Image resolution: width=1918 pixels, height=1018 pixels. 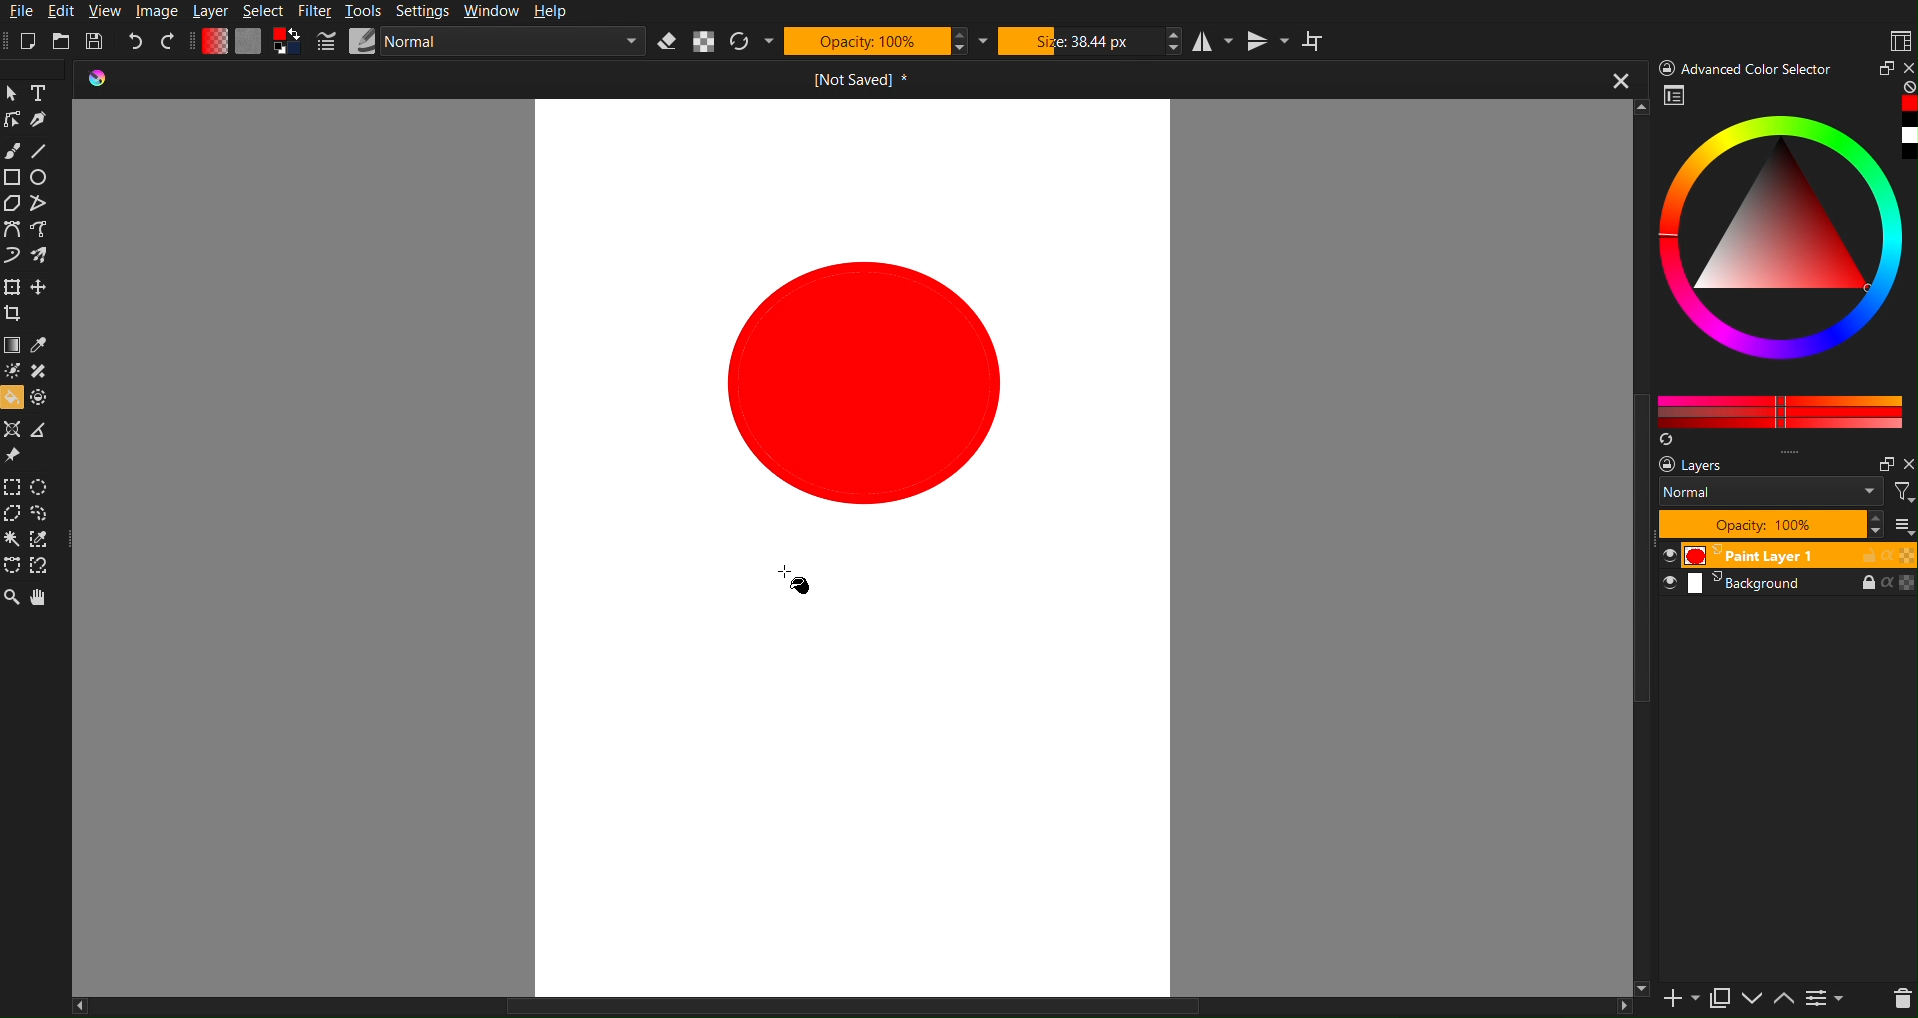 What do you see at coordinates (864, 364) in the screenshot?
I see `Circle` at bounding box center [864, 364].